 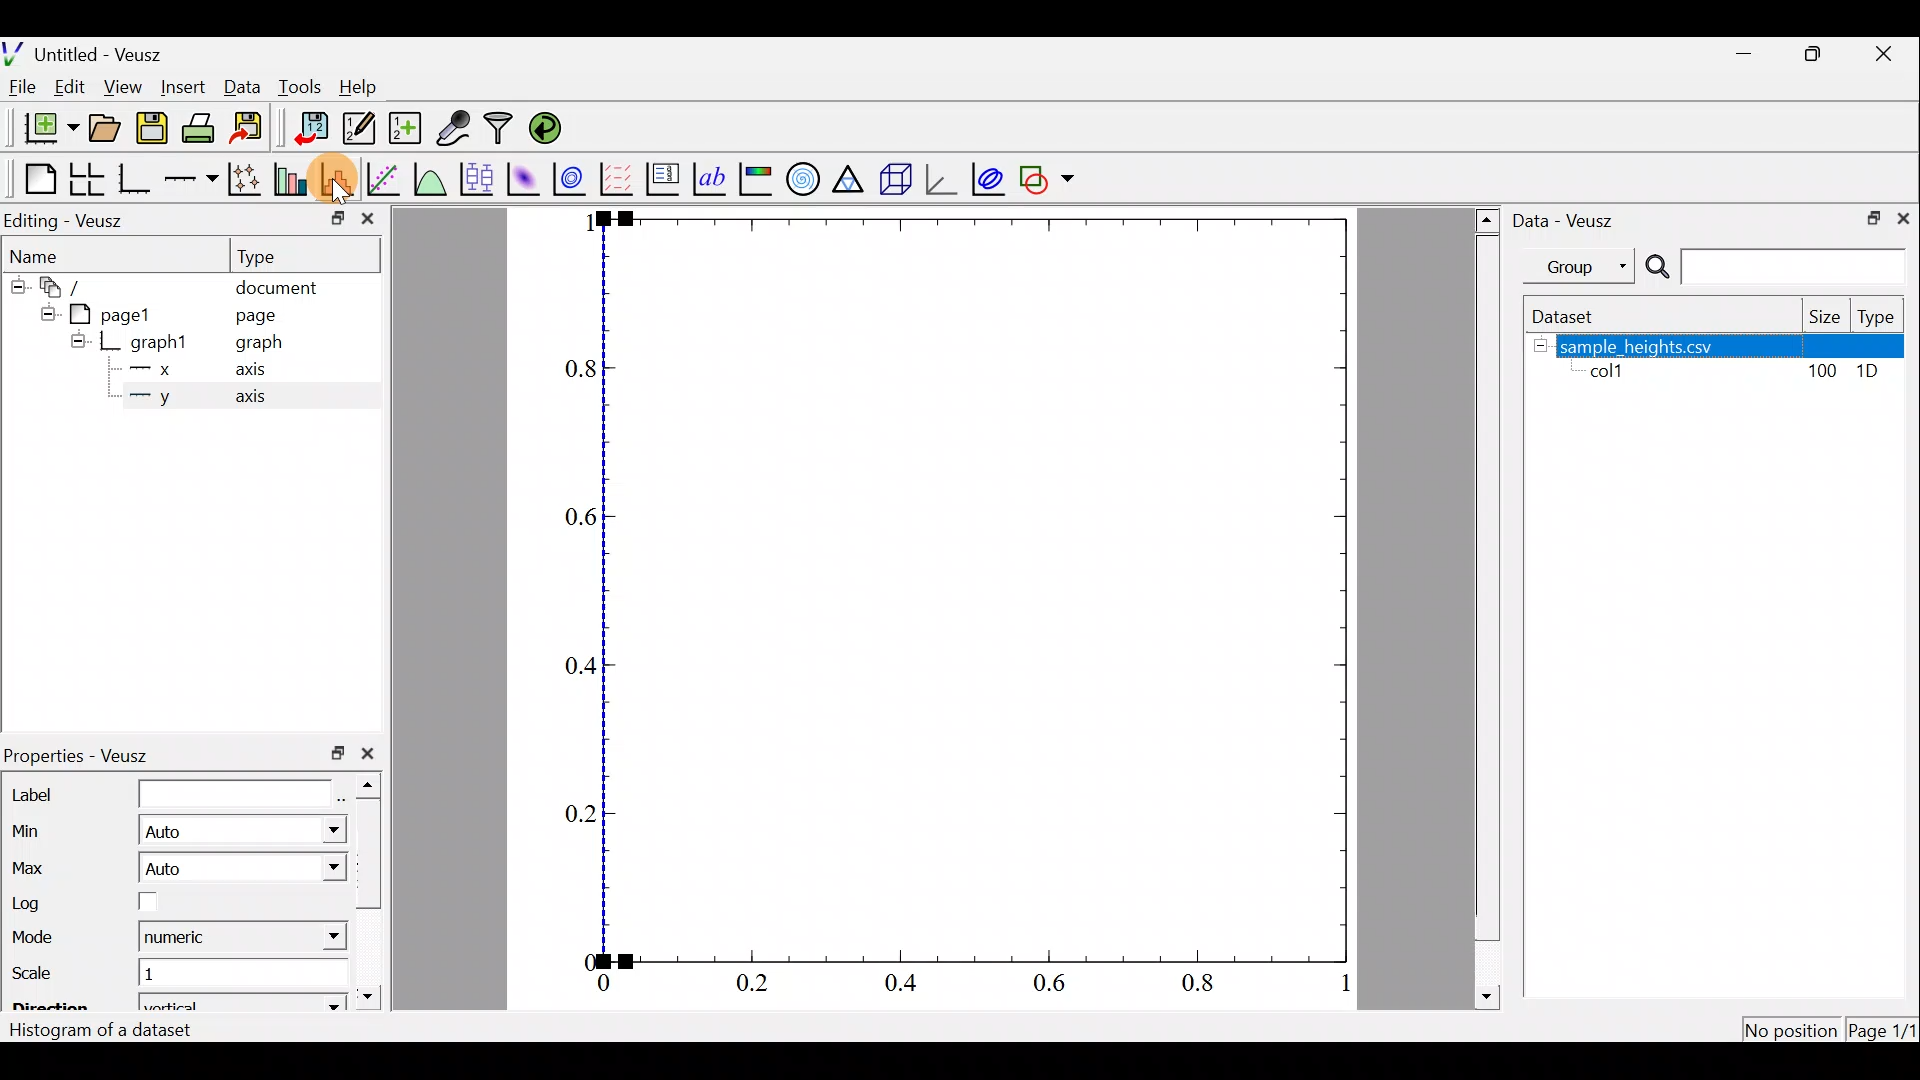 What do you see at coordinates (88, 753) in the screenshot?
I see `Properties - Veusz` at bounding box center [88, 753].